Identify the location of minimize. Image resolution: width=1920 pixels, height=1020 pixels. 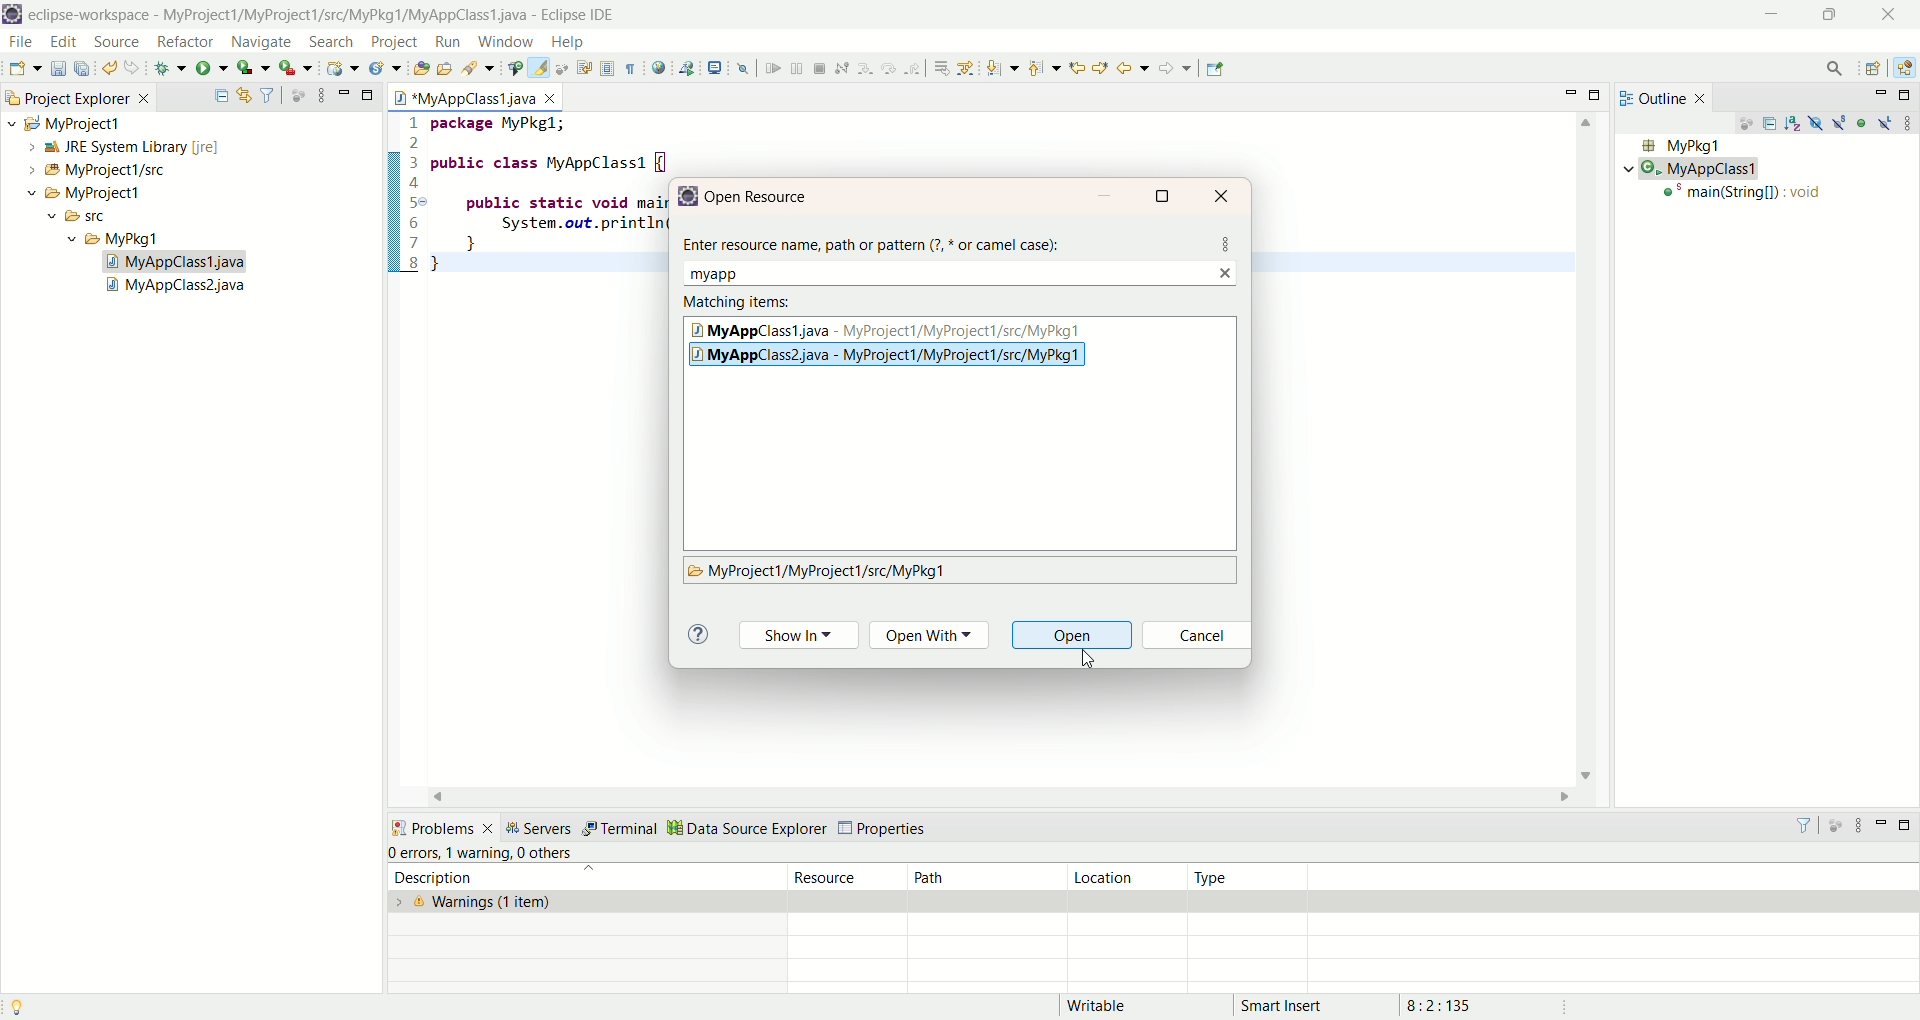
(1880, 829).